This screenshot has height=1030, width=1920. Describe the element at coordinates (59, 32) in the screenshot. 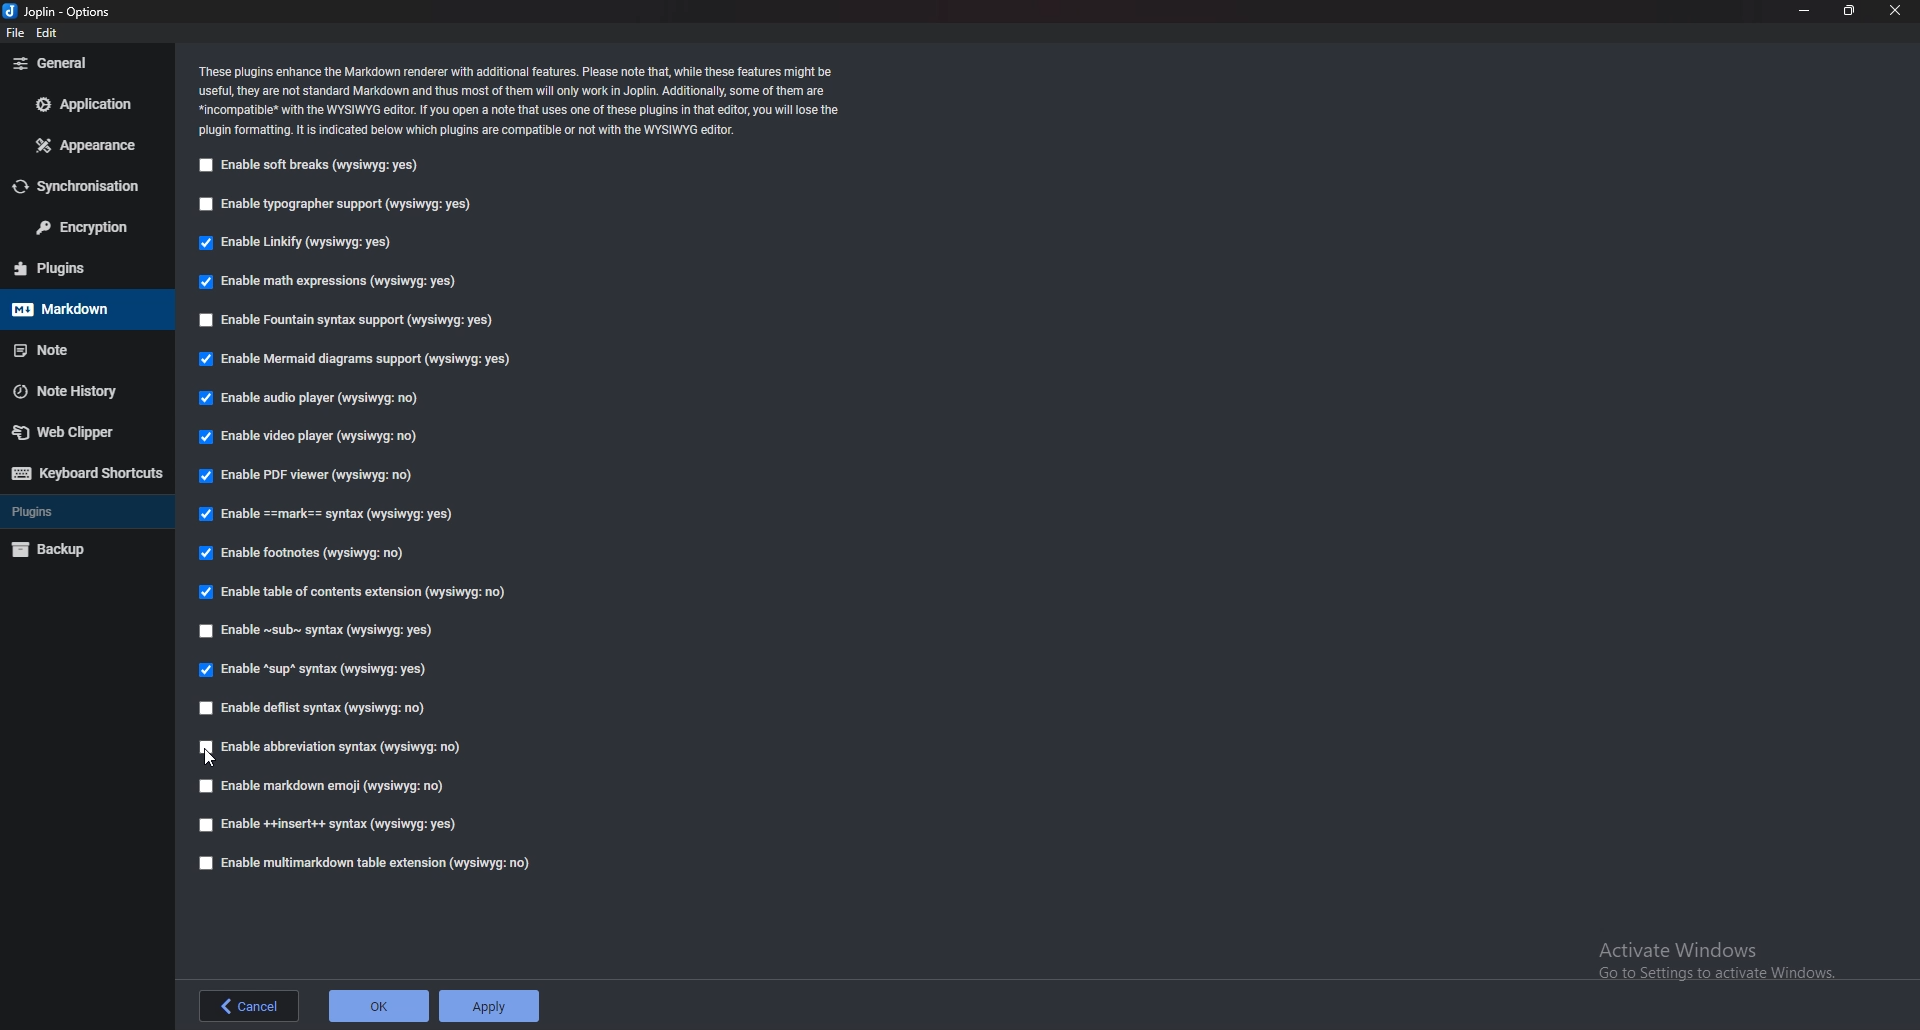

I see `edit` at that location.